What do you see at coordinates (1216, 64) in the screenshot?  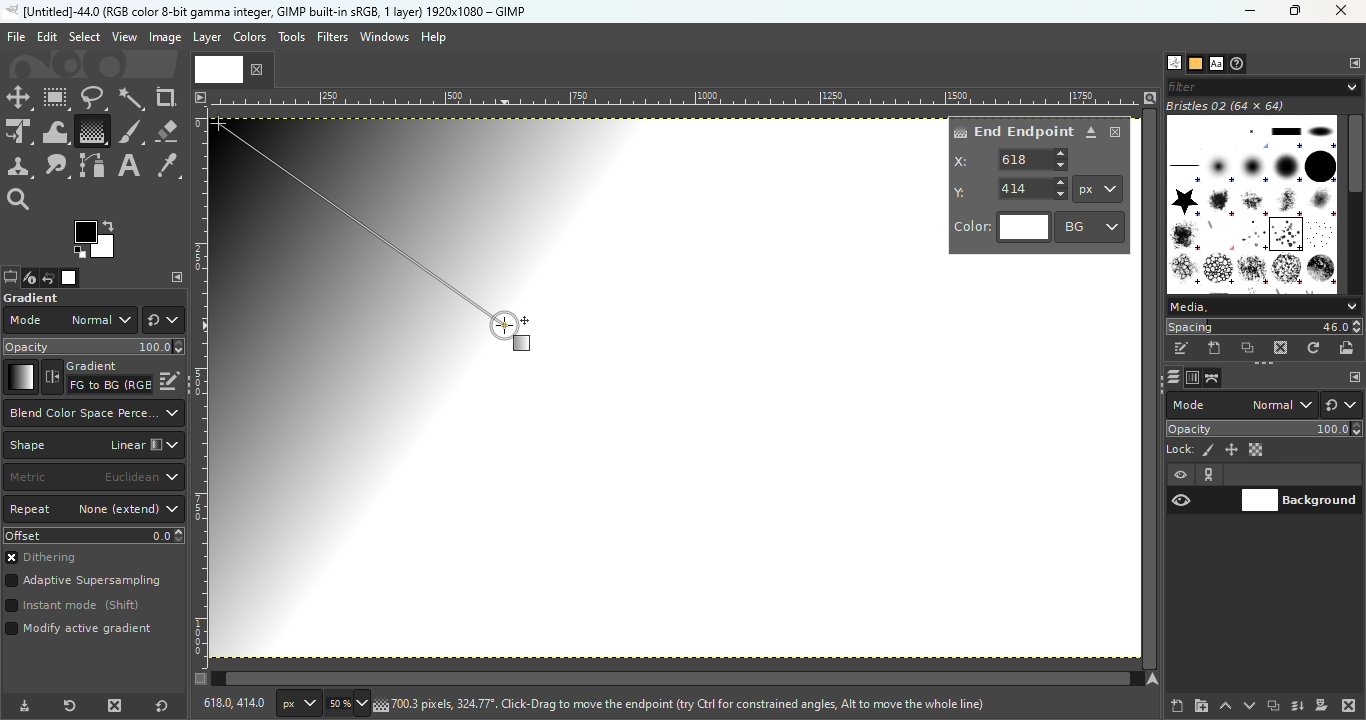 I see `open the fonts tab` at bounding box center [1216, 64].